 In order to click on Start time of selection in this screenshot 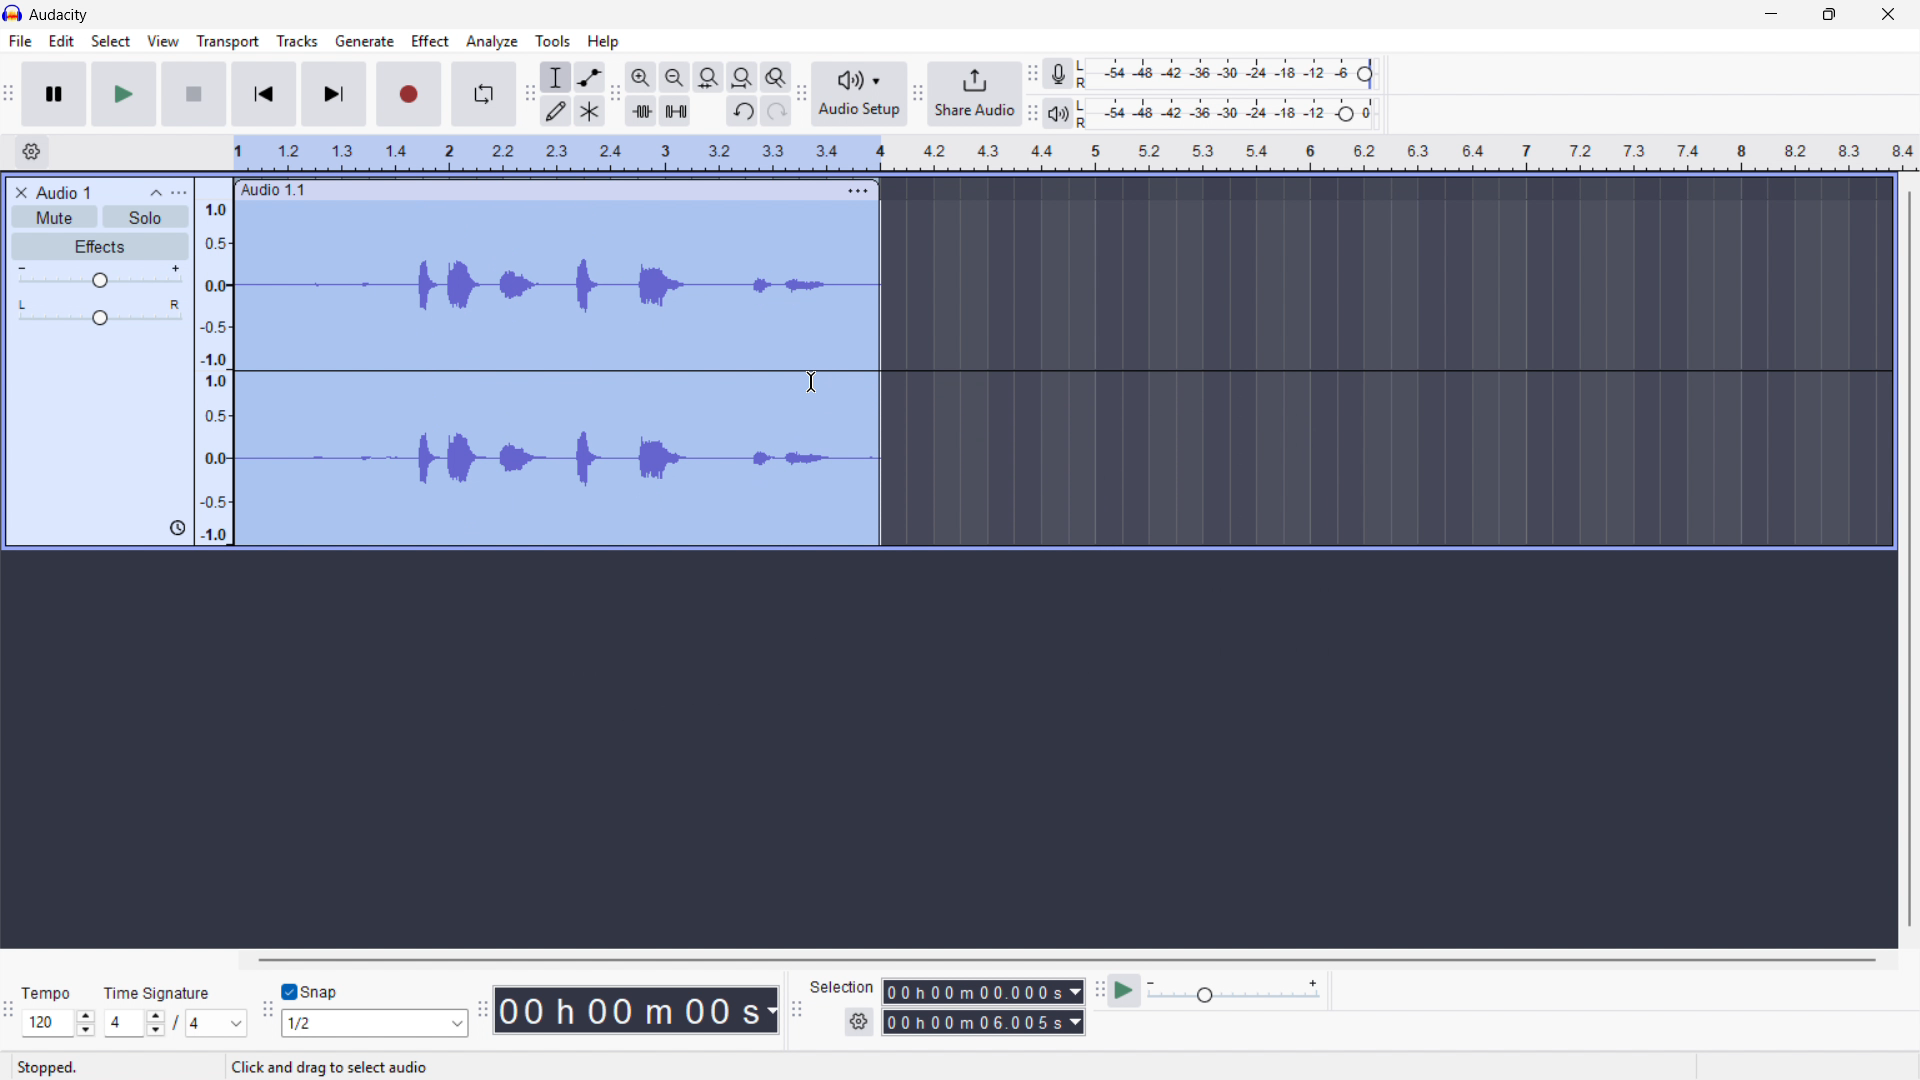, I will do `click(983, 992)`.